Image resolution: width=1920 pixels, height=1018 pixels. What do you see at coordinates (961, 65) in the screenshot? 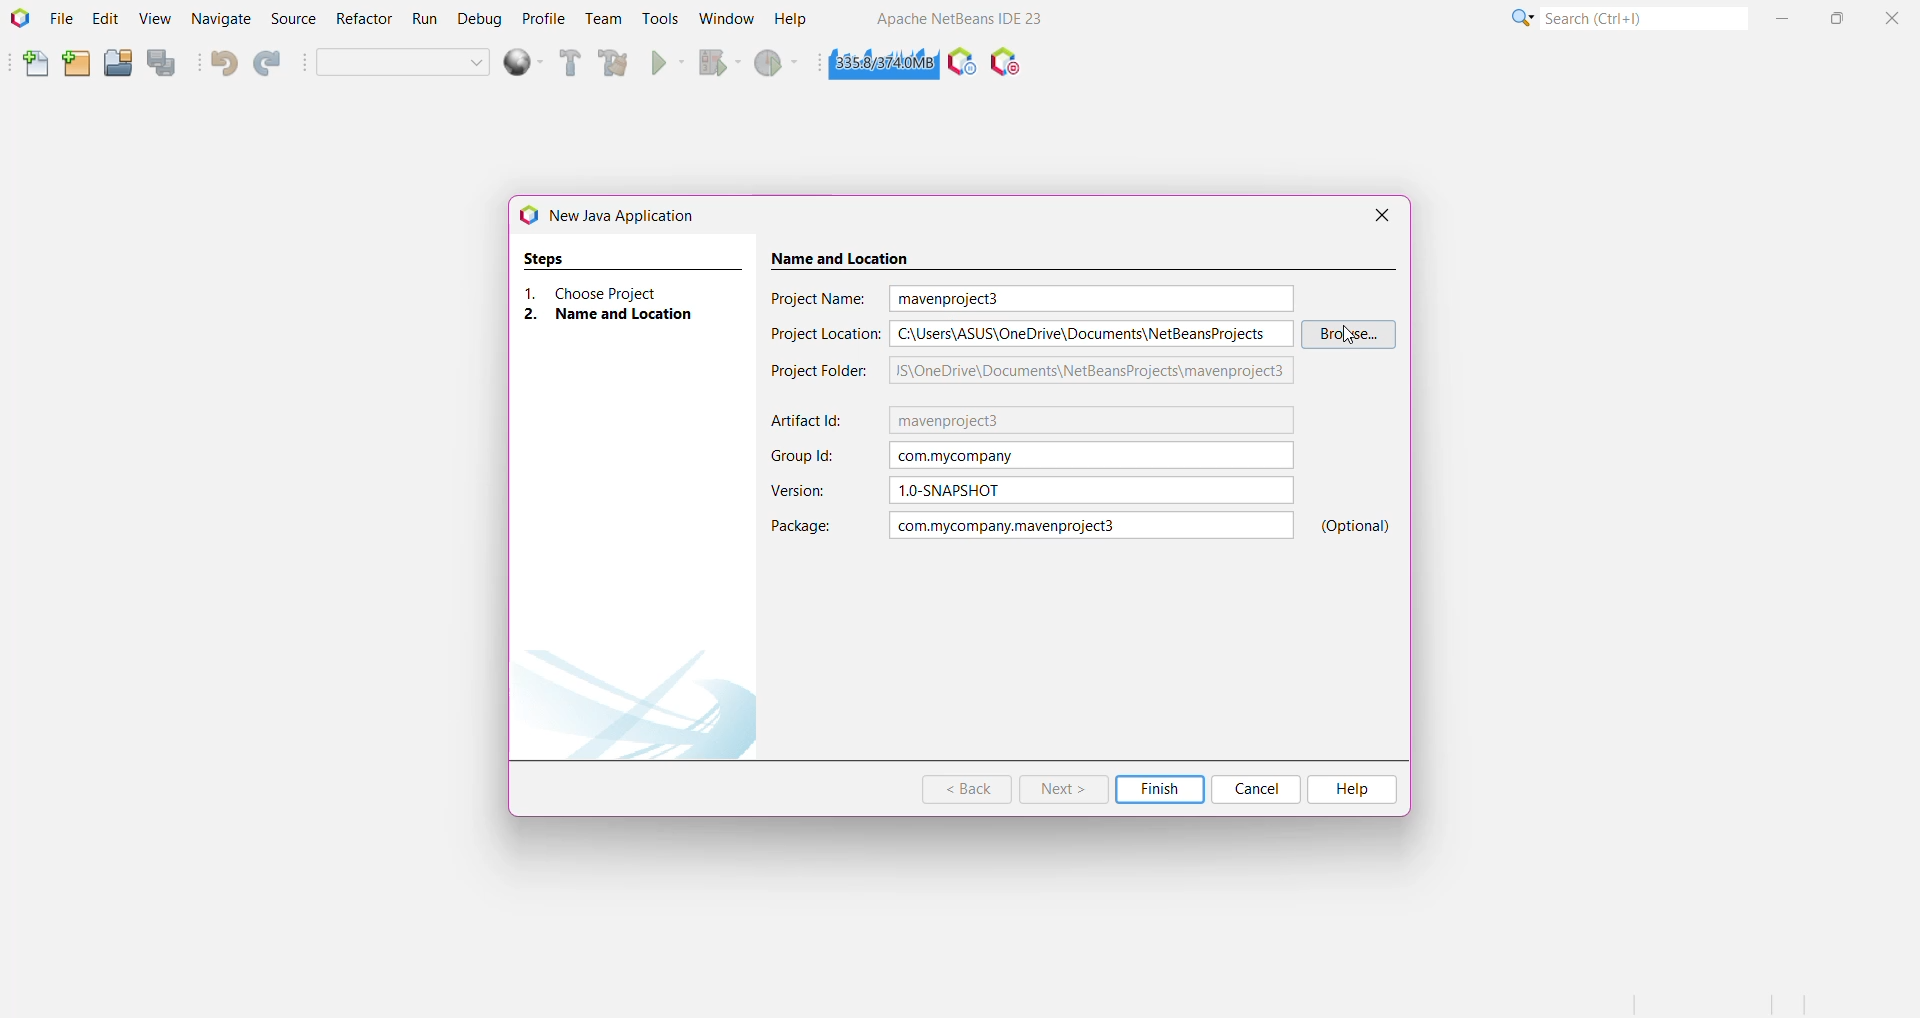
I see `Profile the IDE` at bounding box center [961, 65].